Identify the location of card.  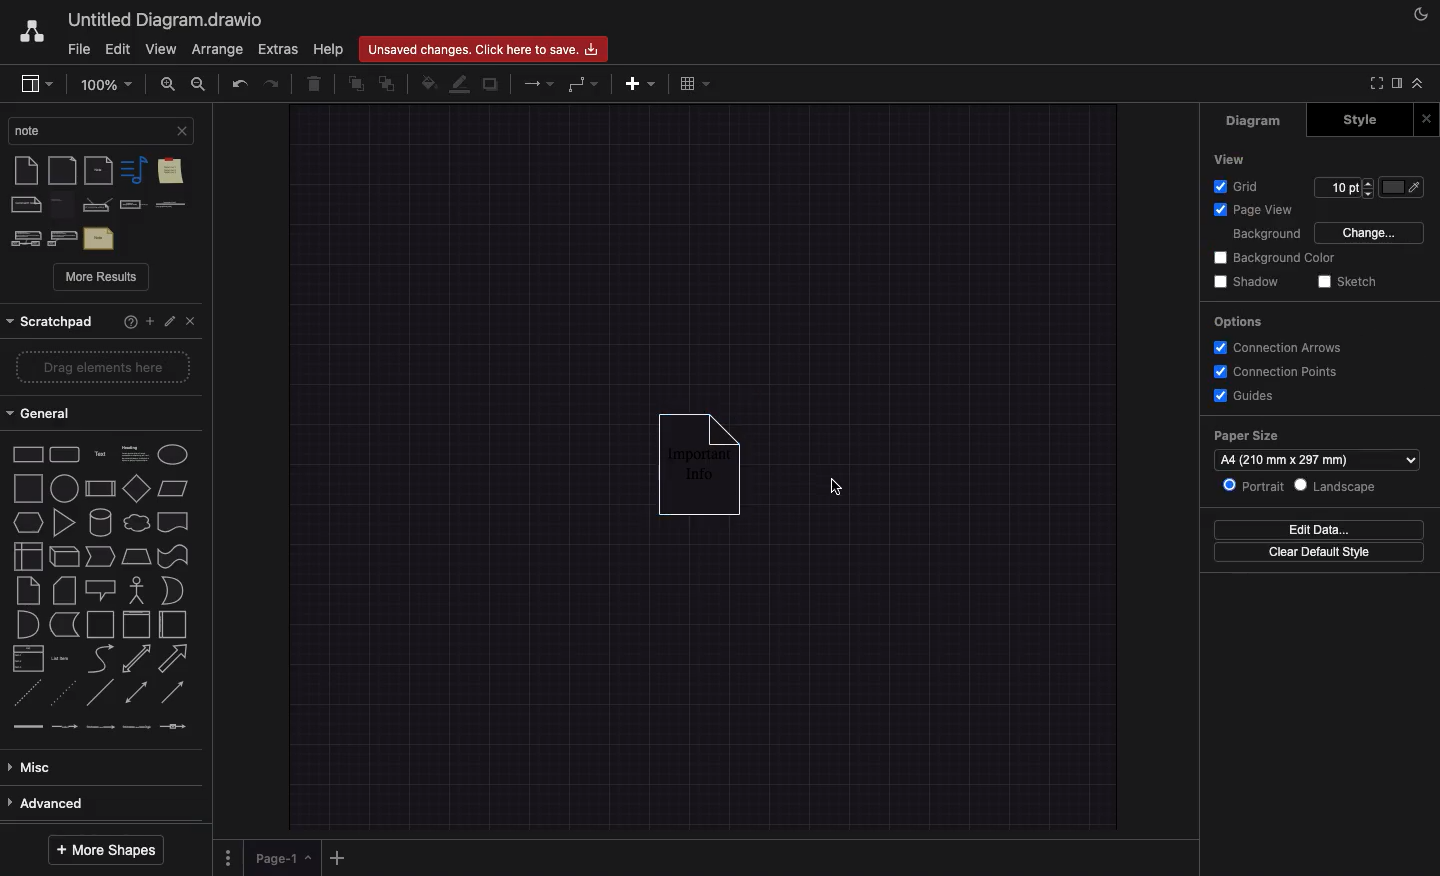
(63, 590).